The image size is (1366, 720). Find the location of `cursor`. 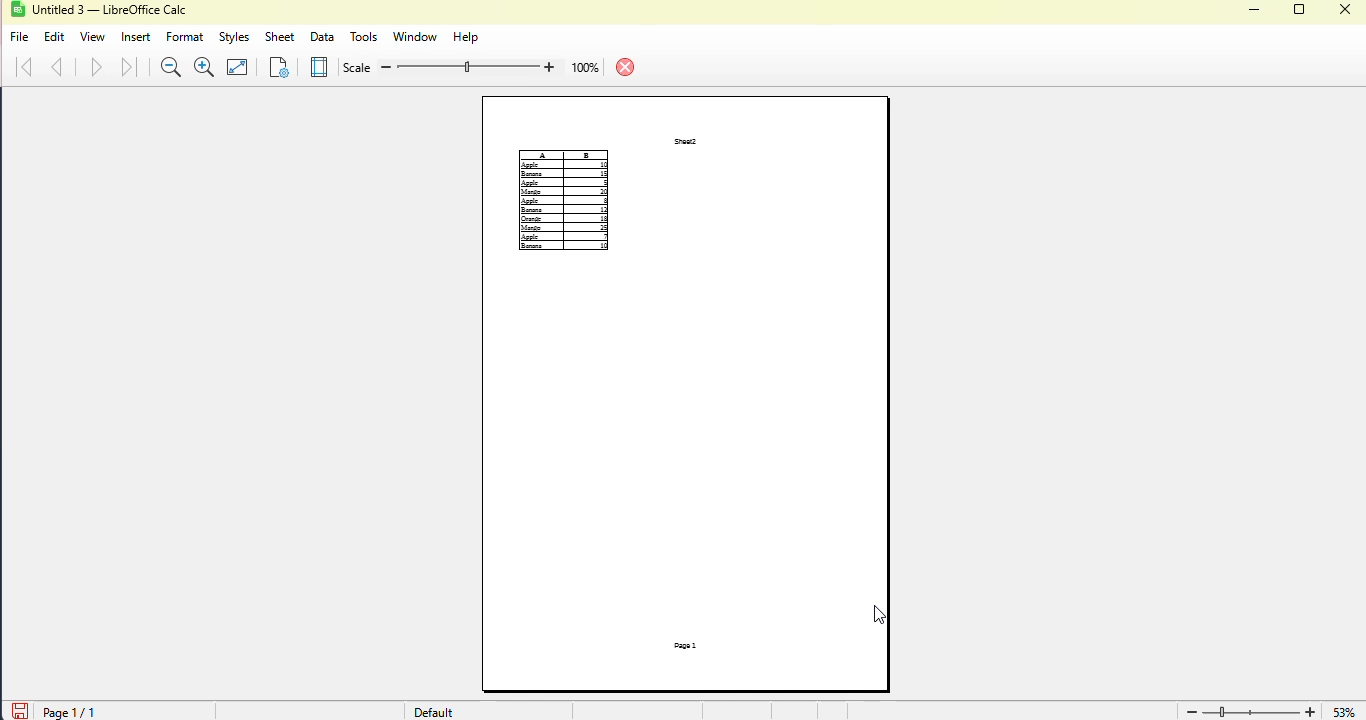

cursor is located at coordinates (880, 616).